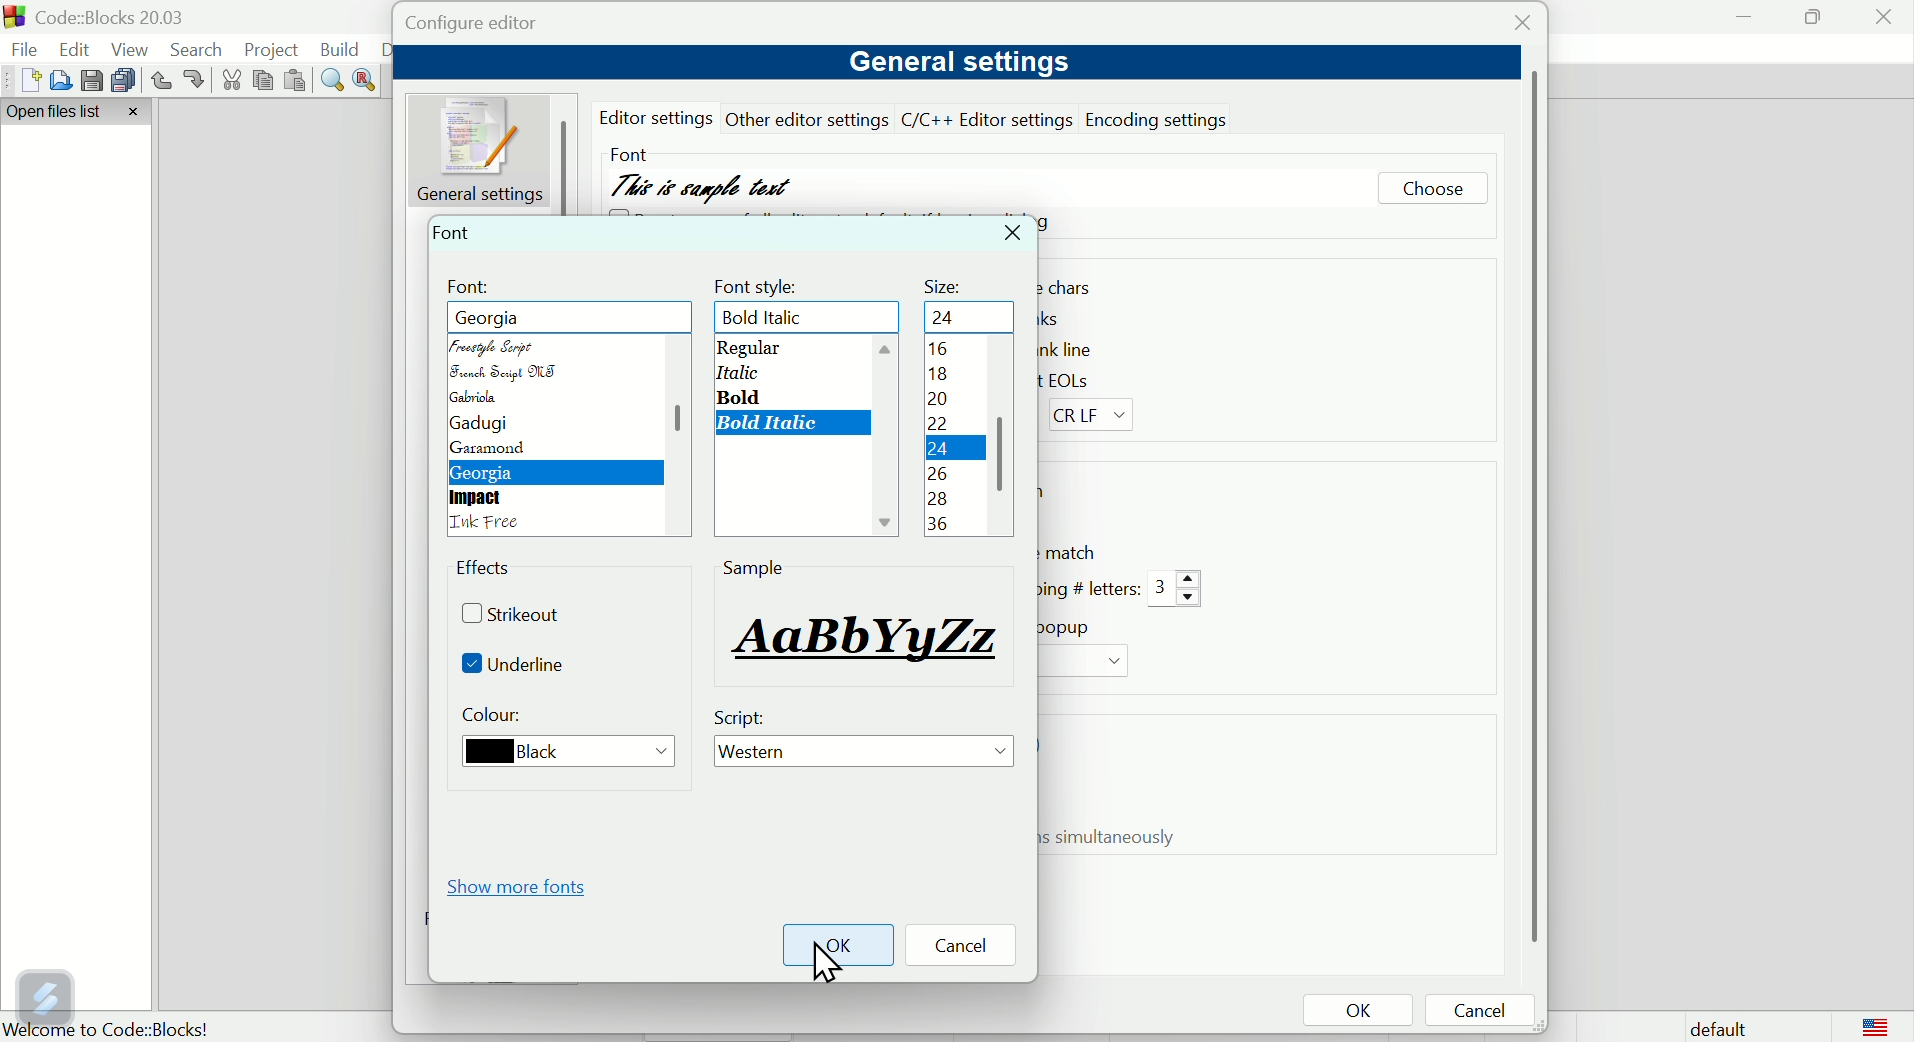  Describe the element at coordinates (491, 450) in the screenshot. I see `Garamond` at that location.